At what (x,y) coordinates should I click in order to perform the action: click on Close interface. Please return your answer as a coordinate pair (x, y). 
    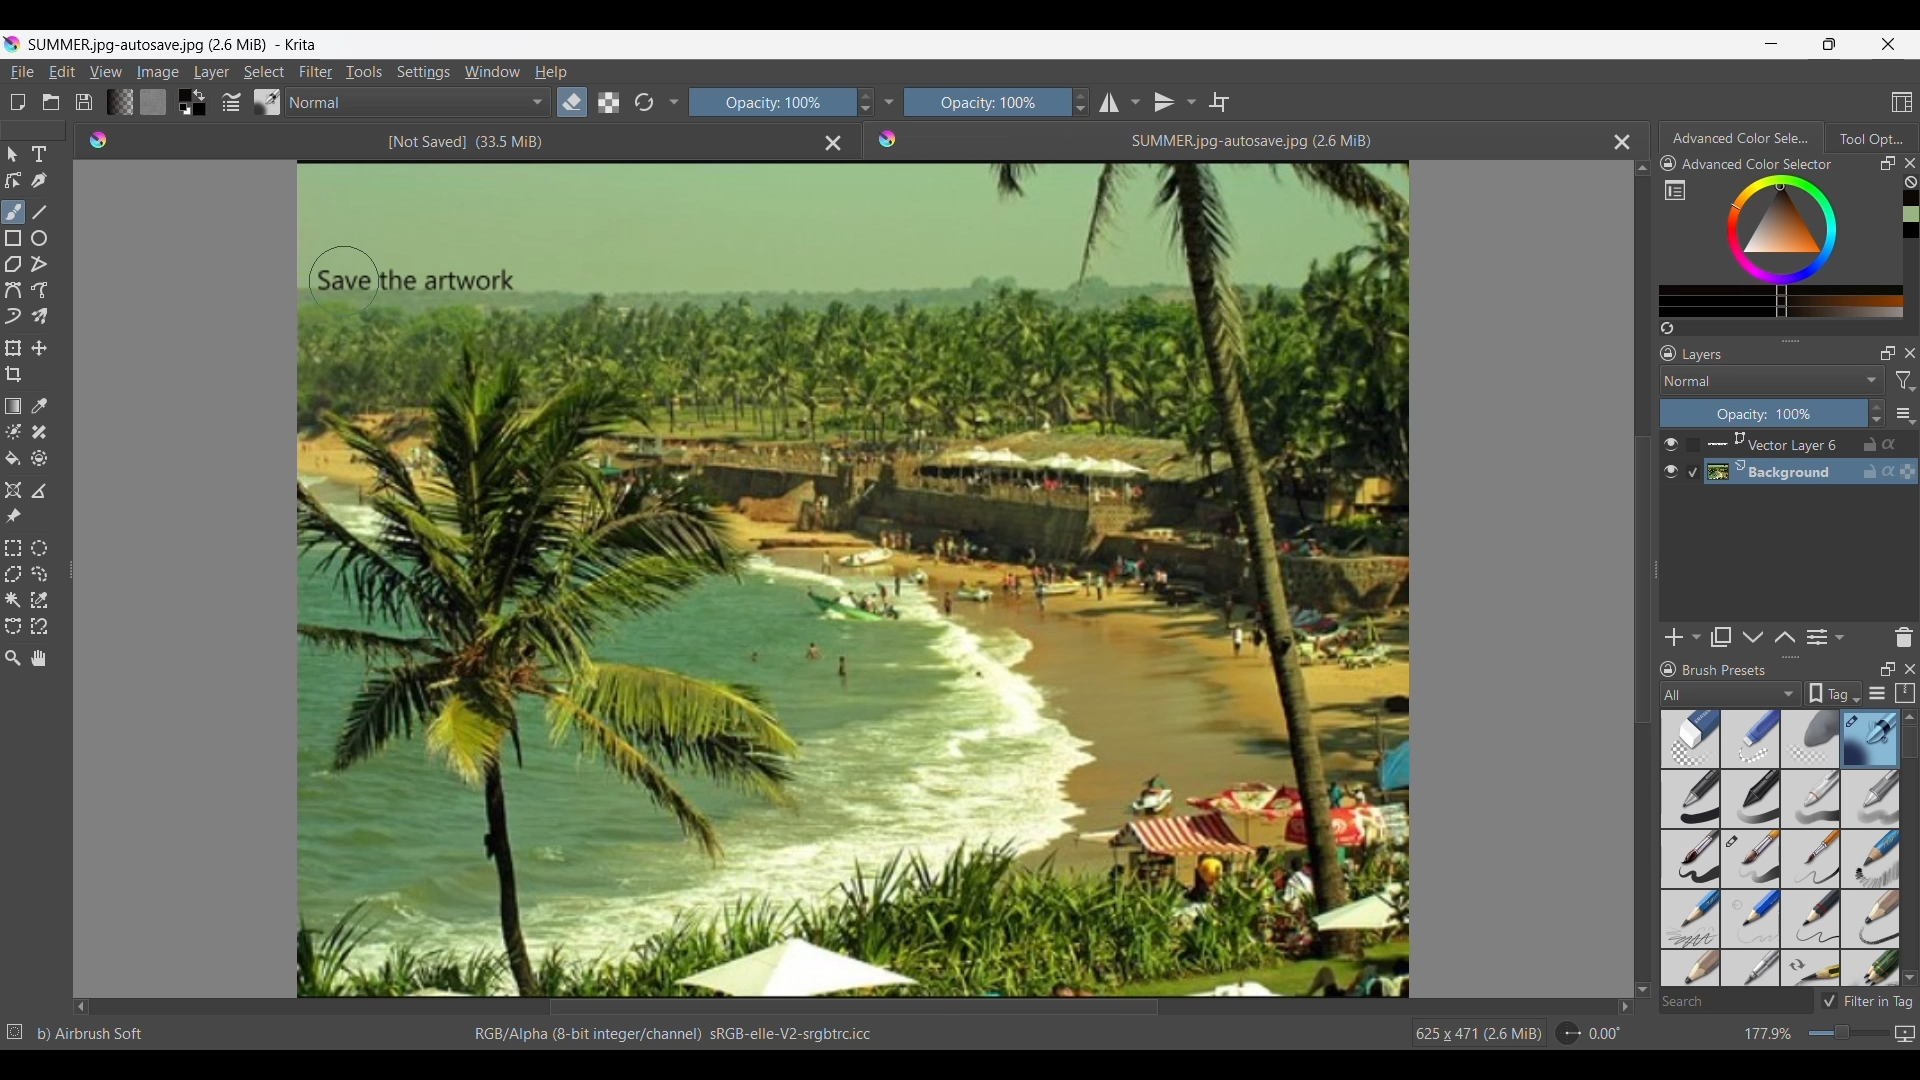
    Looking at the image, I should click on (1888, 44).